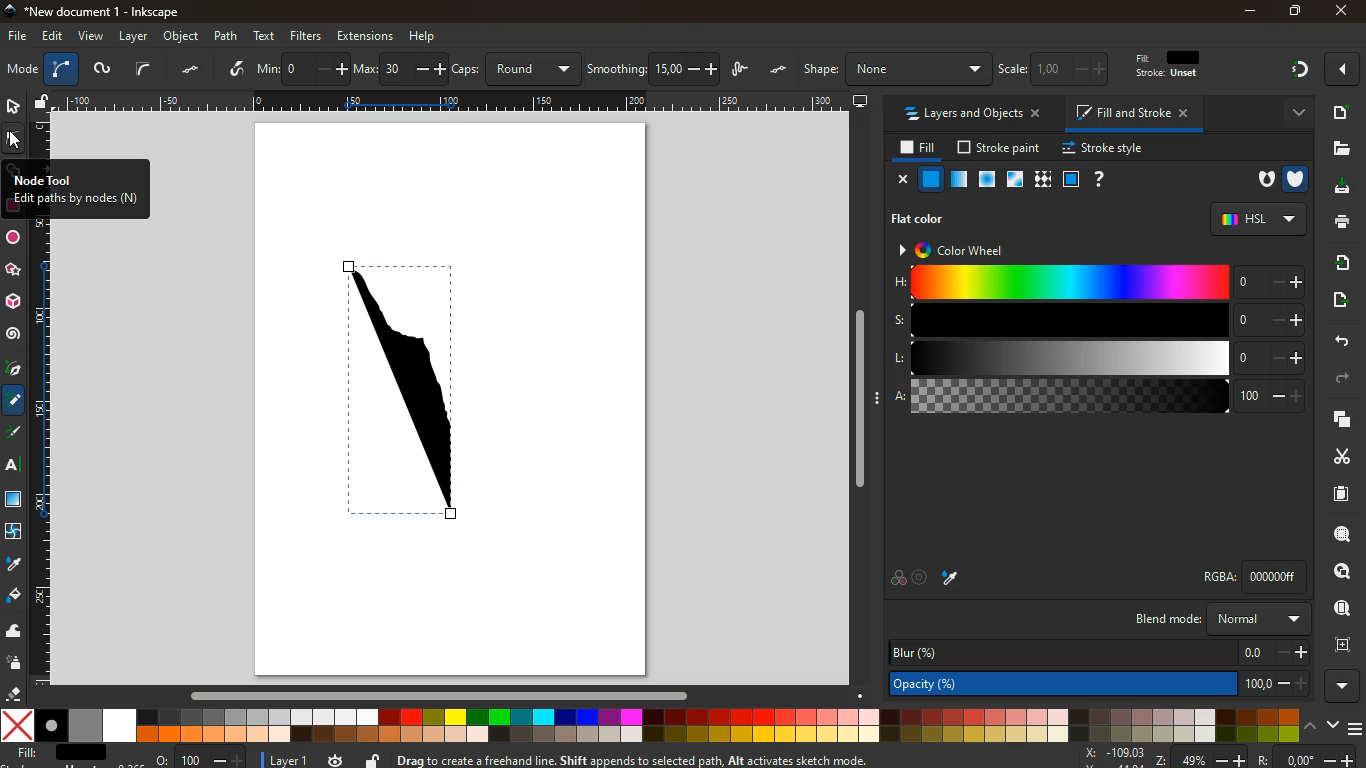  Describe the element at coordinates (1343, 609) in the screenshot. I see `use` at that location.